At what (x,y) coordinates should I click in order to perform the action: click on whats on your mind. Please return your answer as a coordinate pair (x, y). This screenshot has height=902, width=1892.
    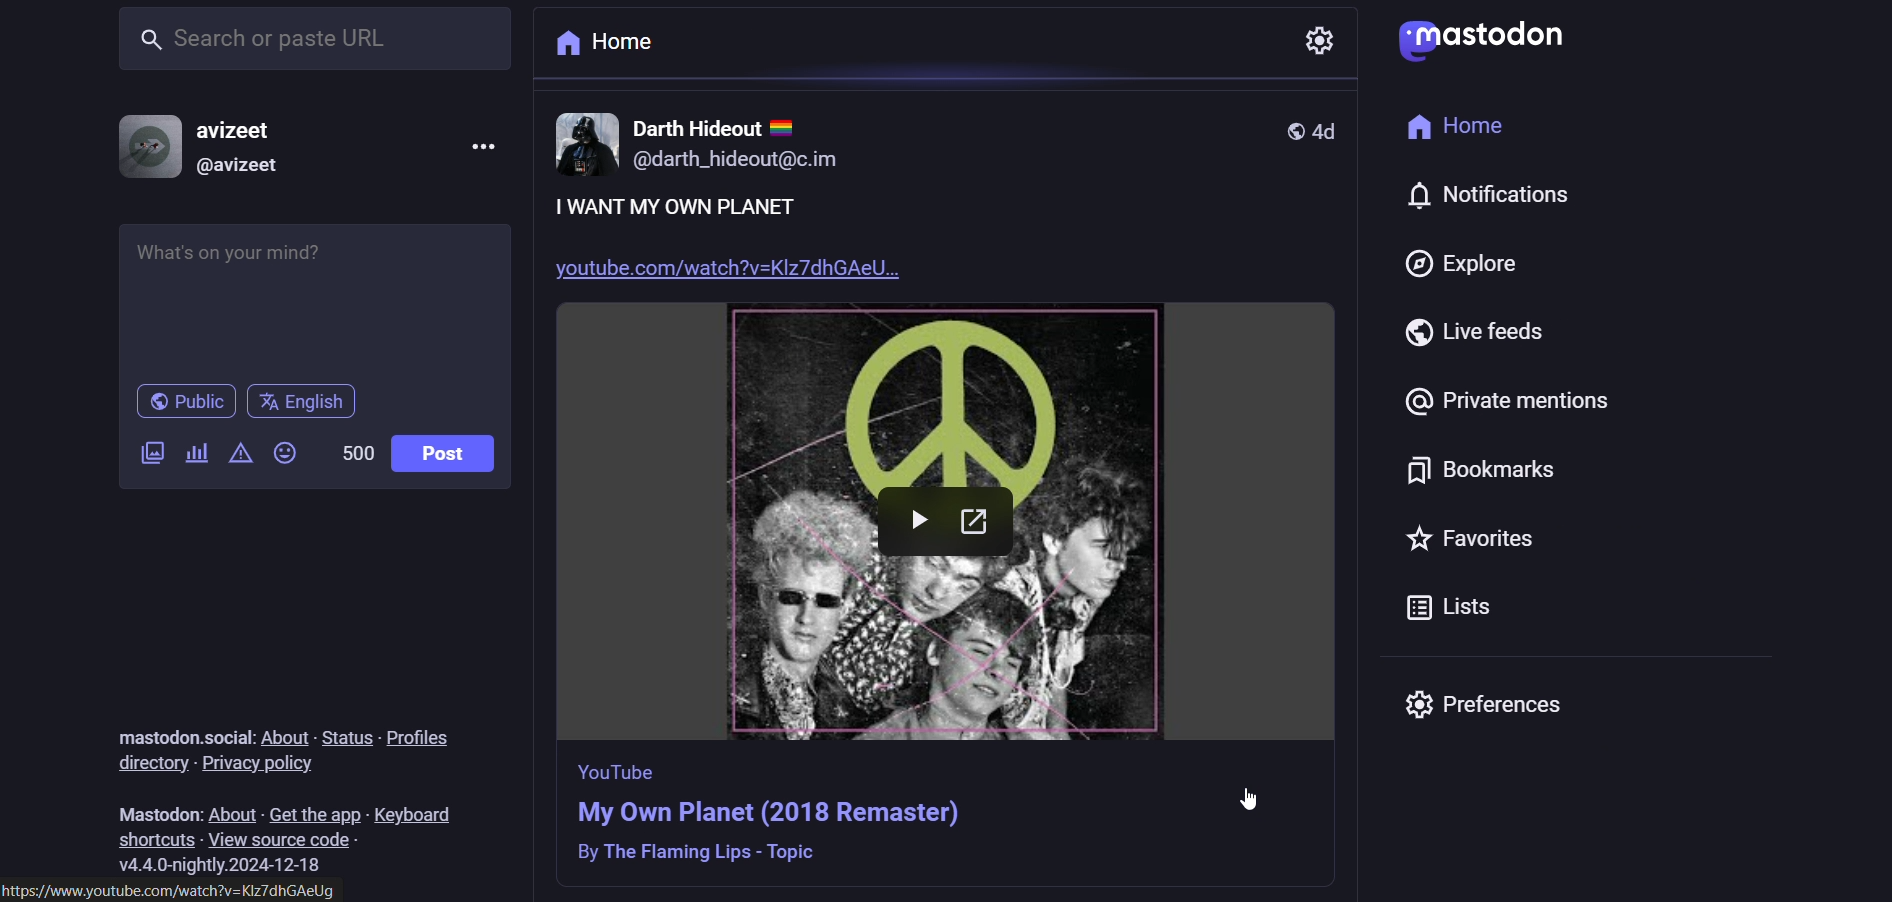
    Looking at the image, I should click on (313, 296).